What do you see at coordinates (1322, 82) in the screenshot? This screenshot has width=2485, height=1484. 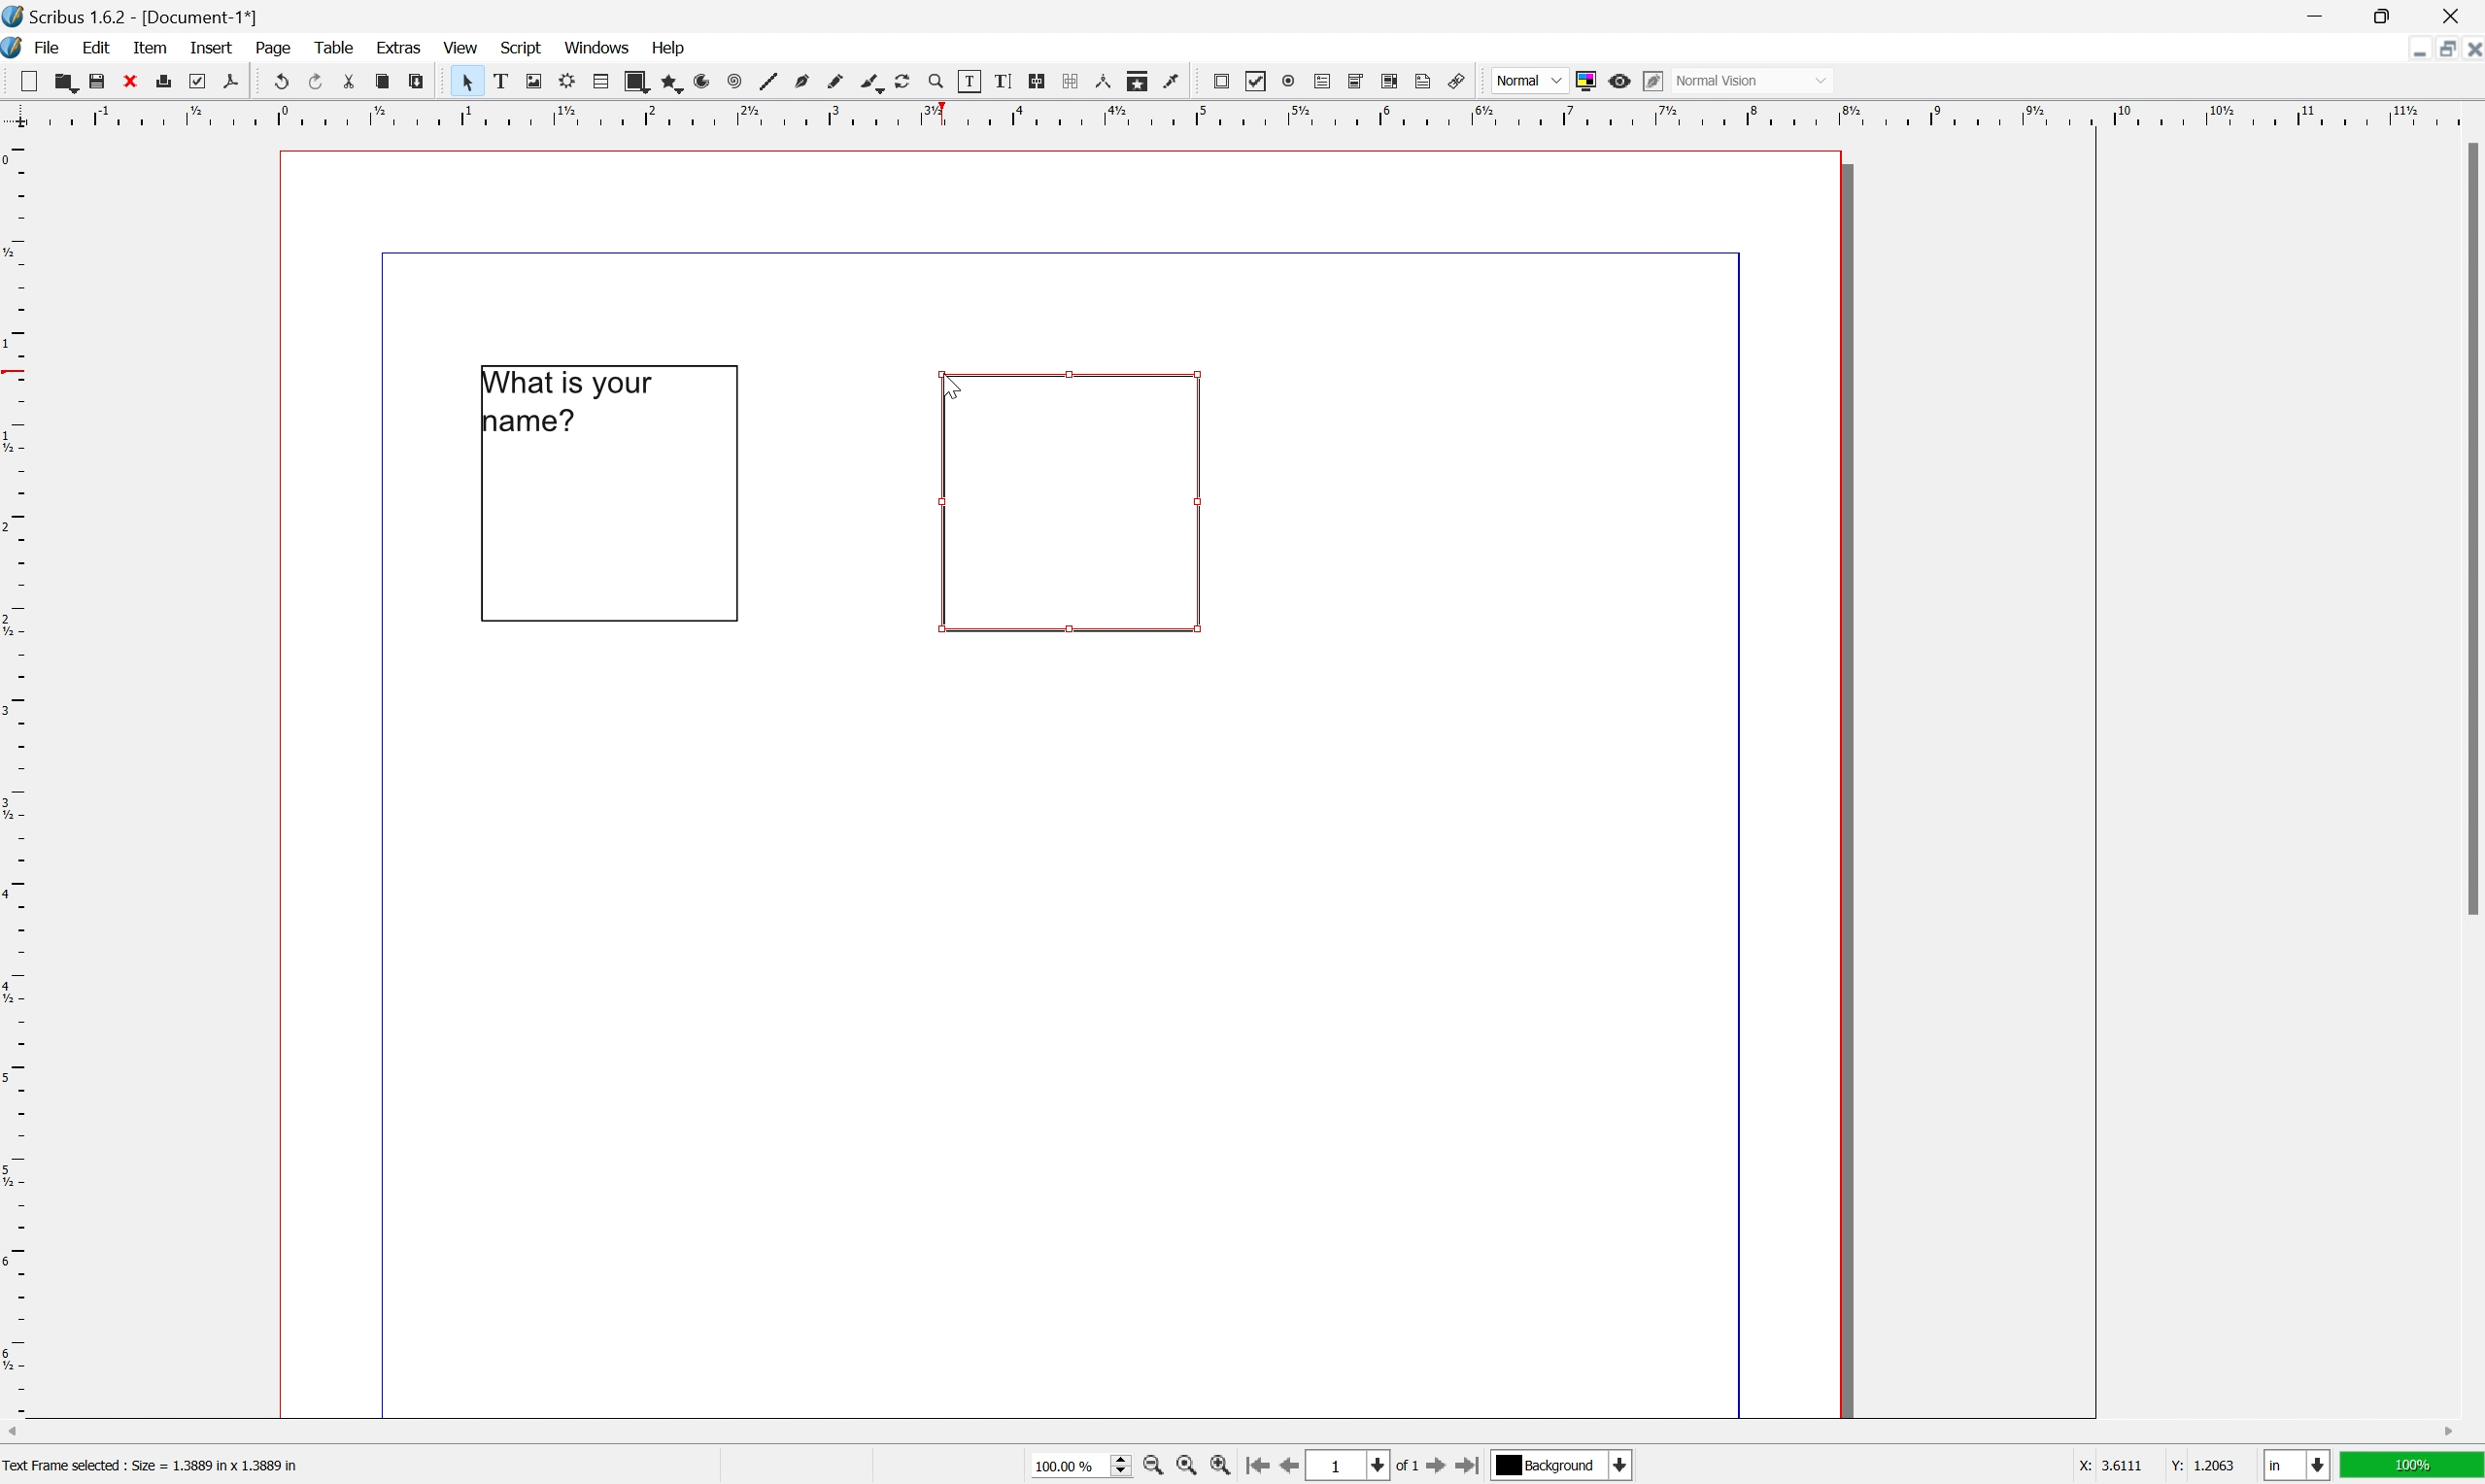 I see `pdf text field` at bounding box center [1322, 82].